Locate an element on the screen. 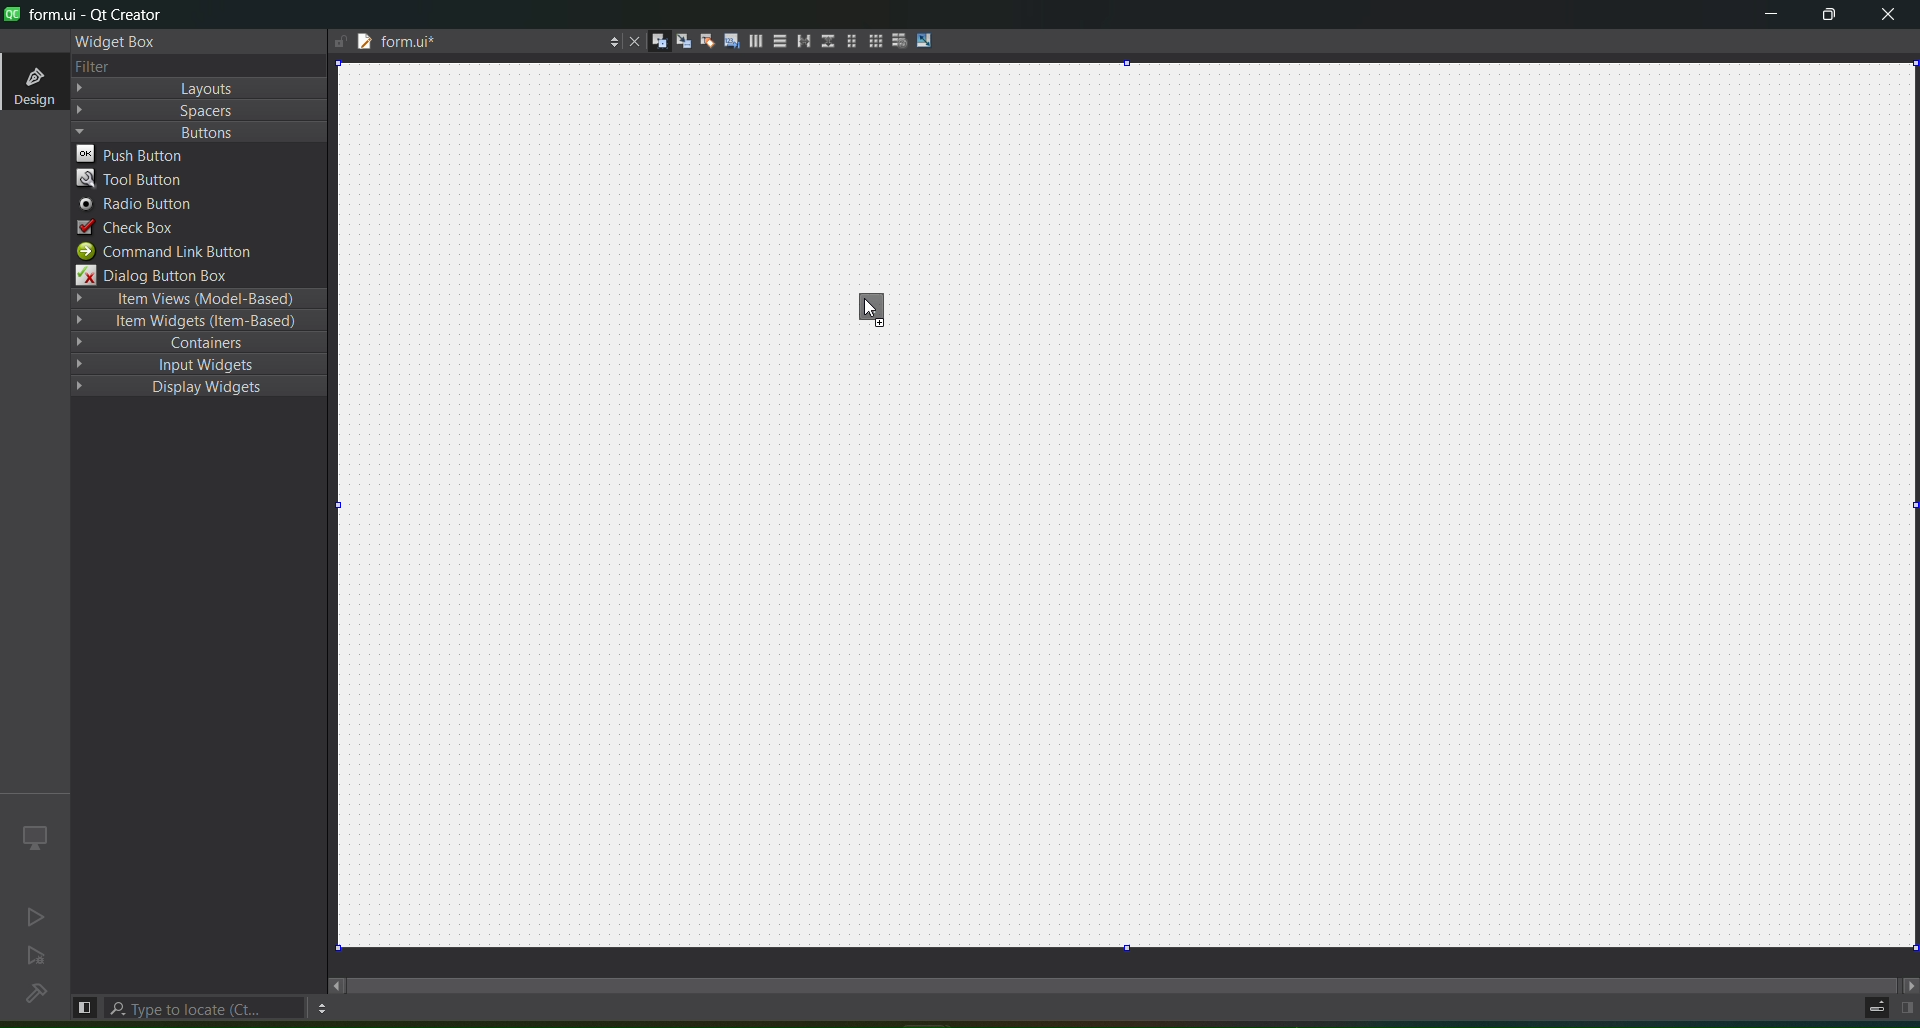 Image resolution: width=1920 pixels, height=1028 pixels. minimize is located at coordinates (1772, 16).